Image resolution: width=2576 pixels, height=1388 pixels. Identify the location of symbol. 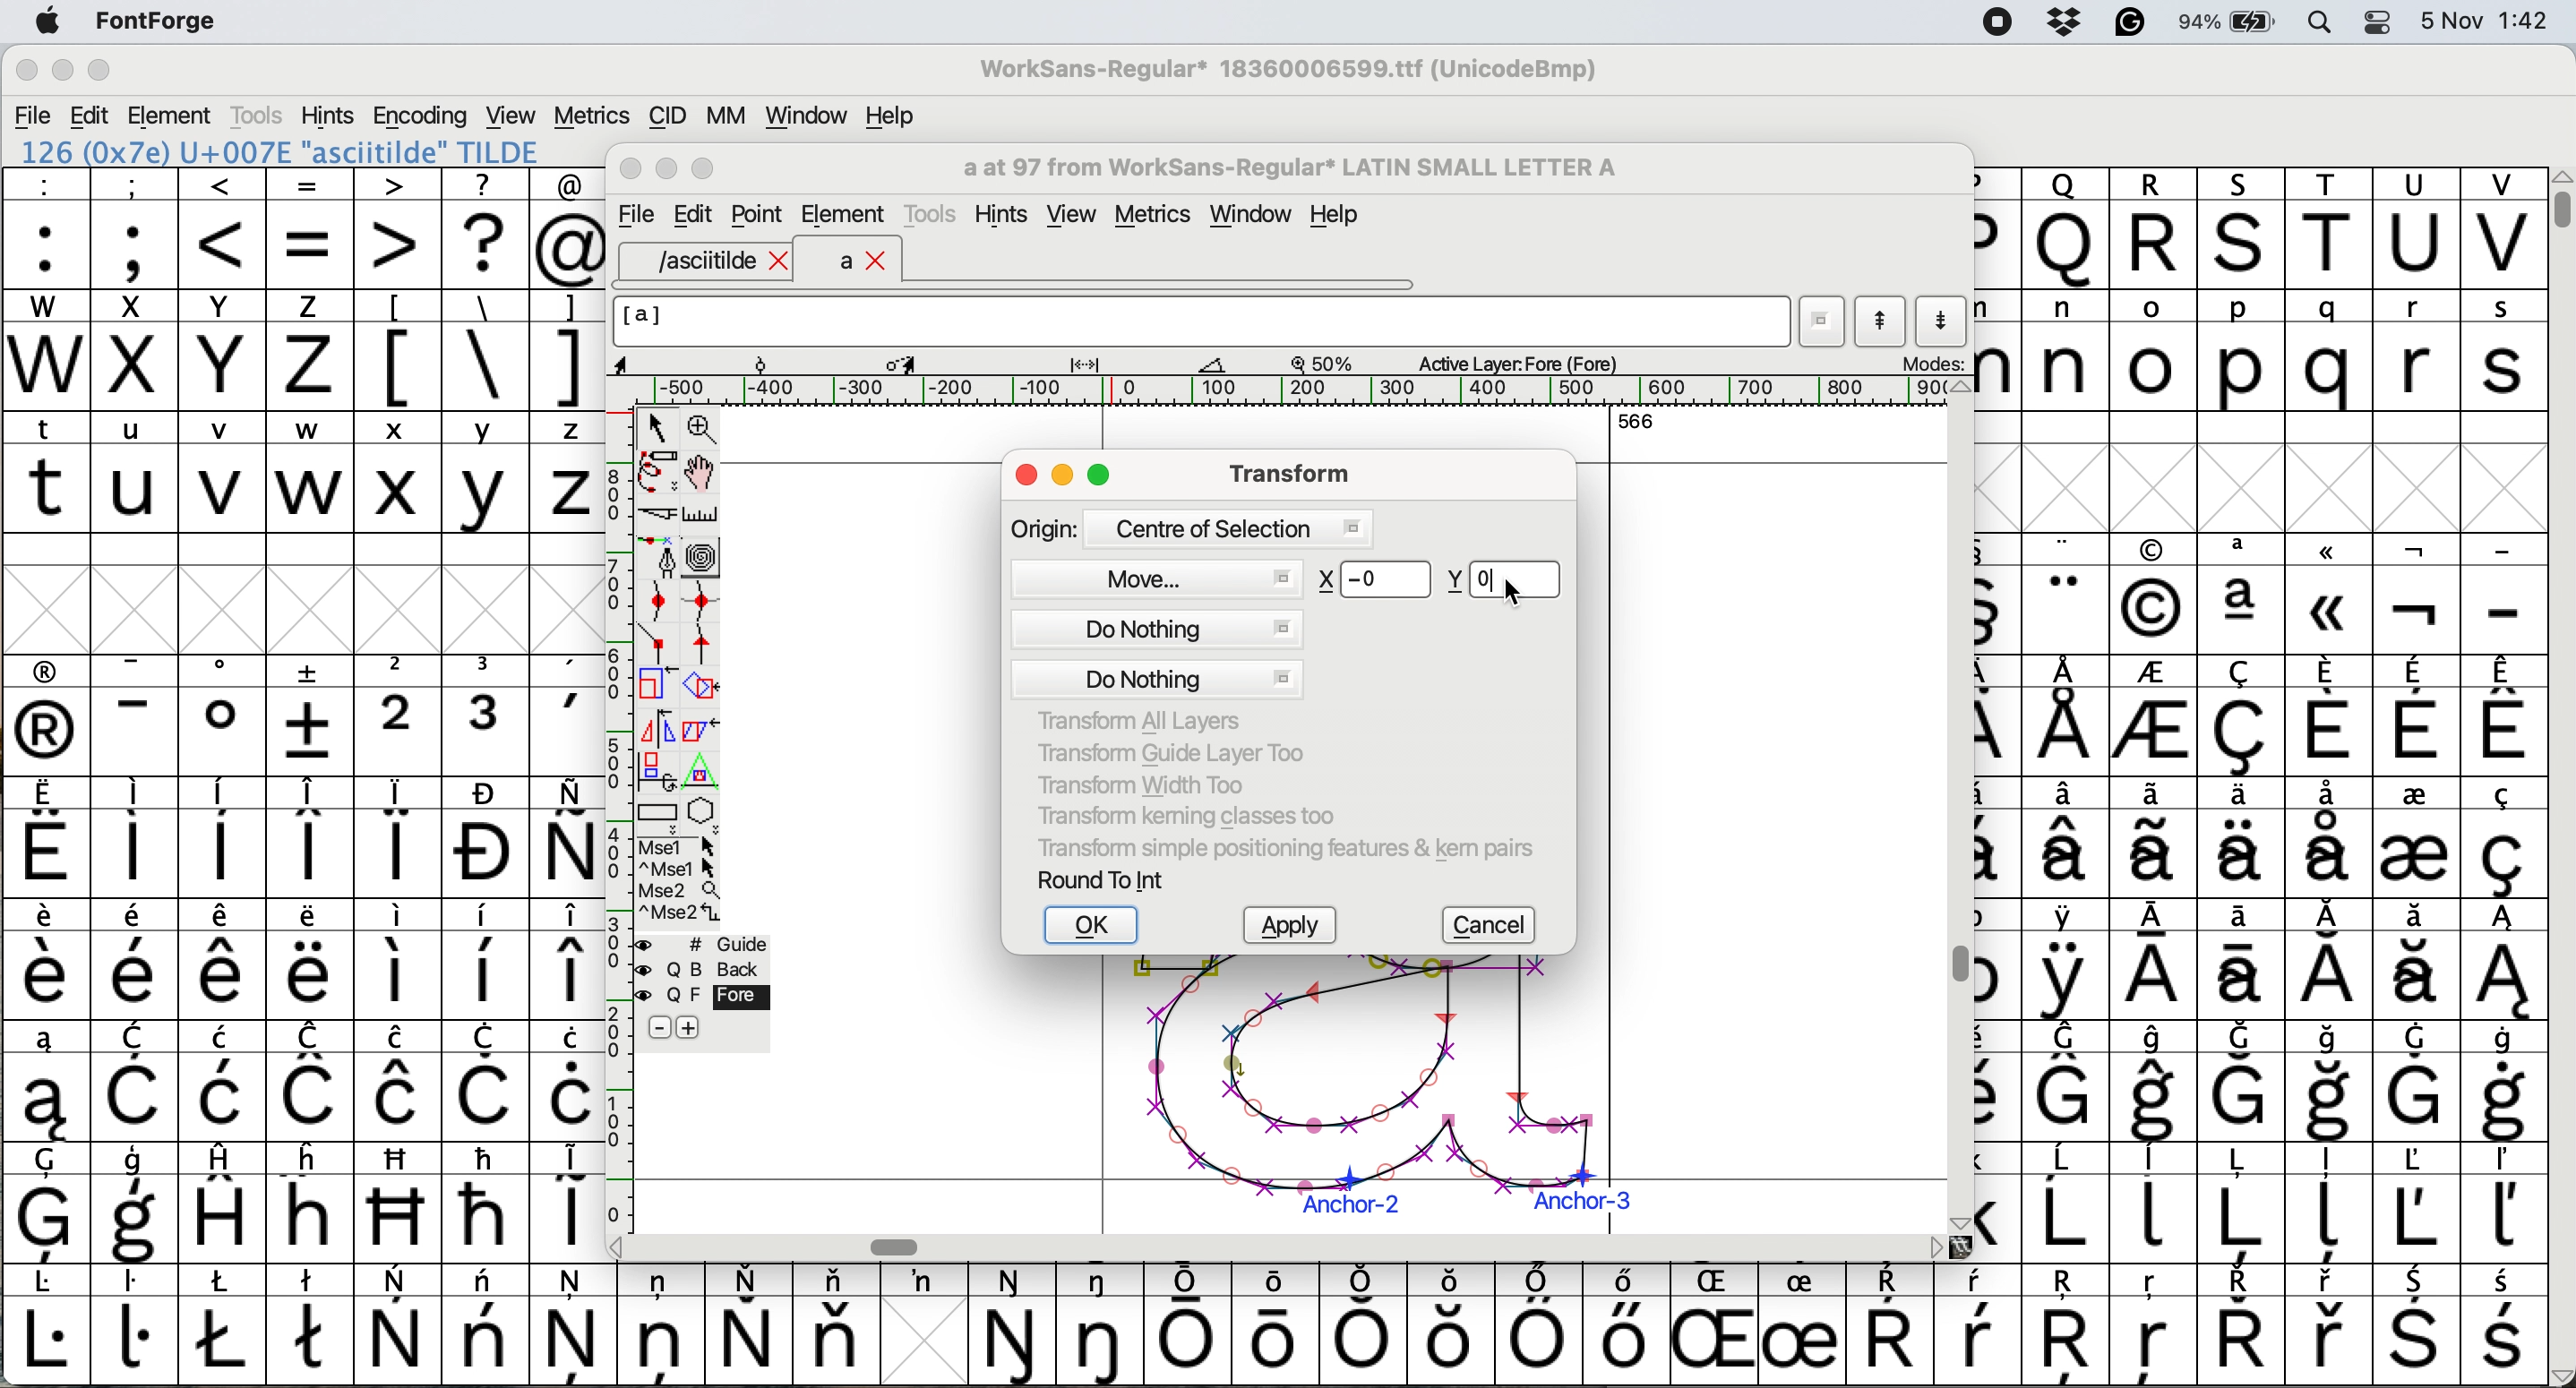
(312, 1081).